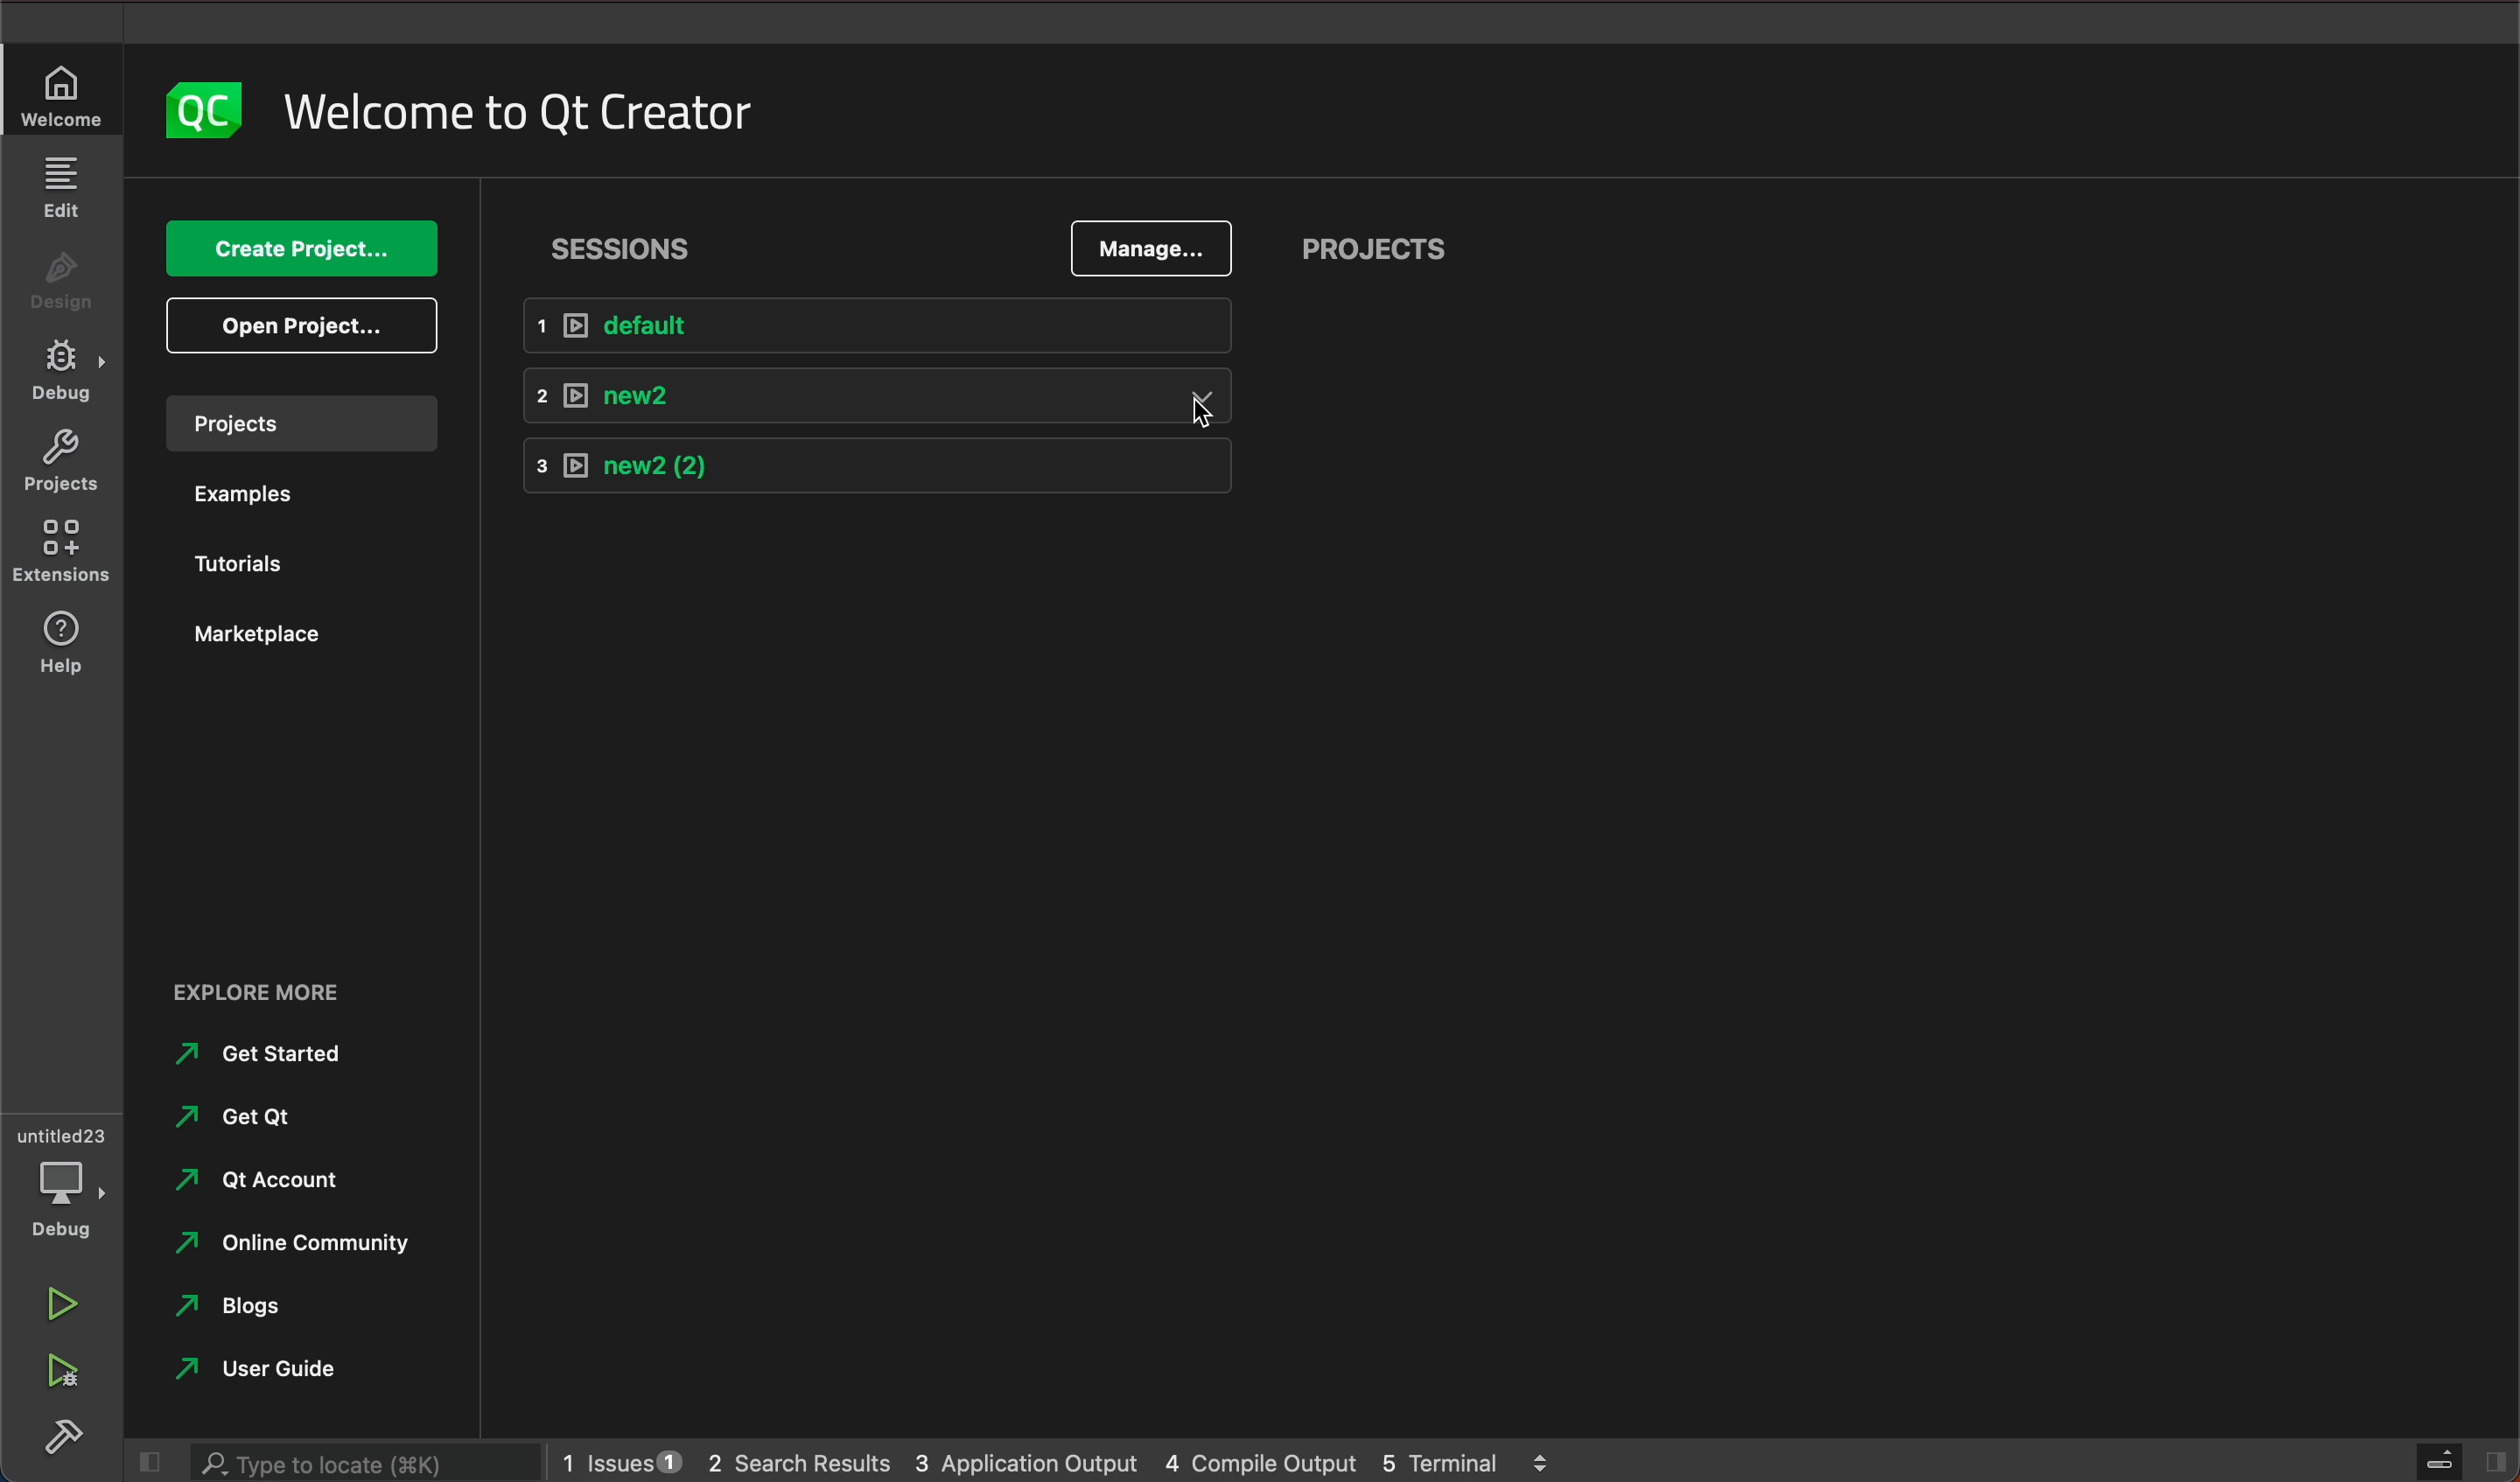  What do you see at coordinates (881, 391) in the screenshot?
I see `new2` at bounding box center [881, 391].